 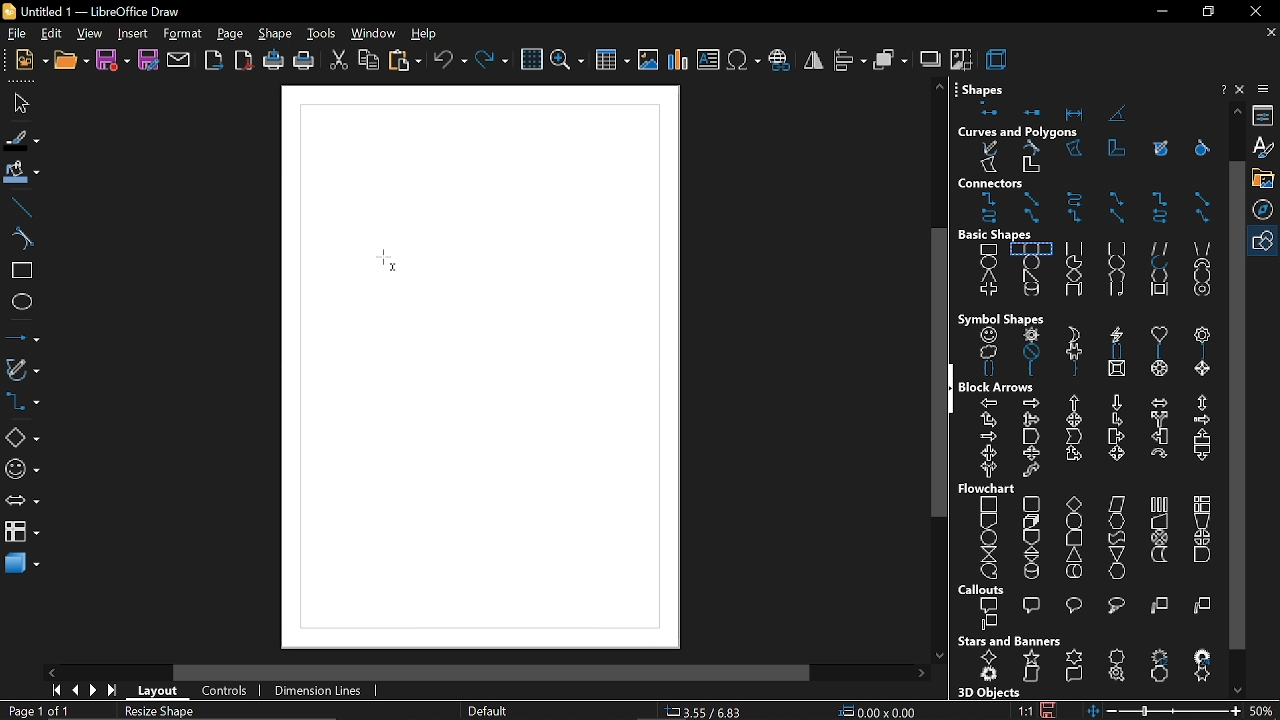 I want to click on stars and banners, so click(x=1092, y=668).